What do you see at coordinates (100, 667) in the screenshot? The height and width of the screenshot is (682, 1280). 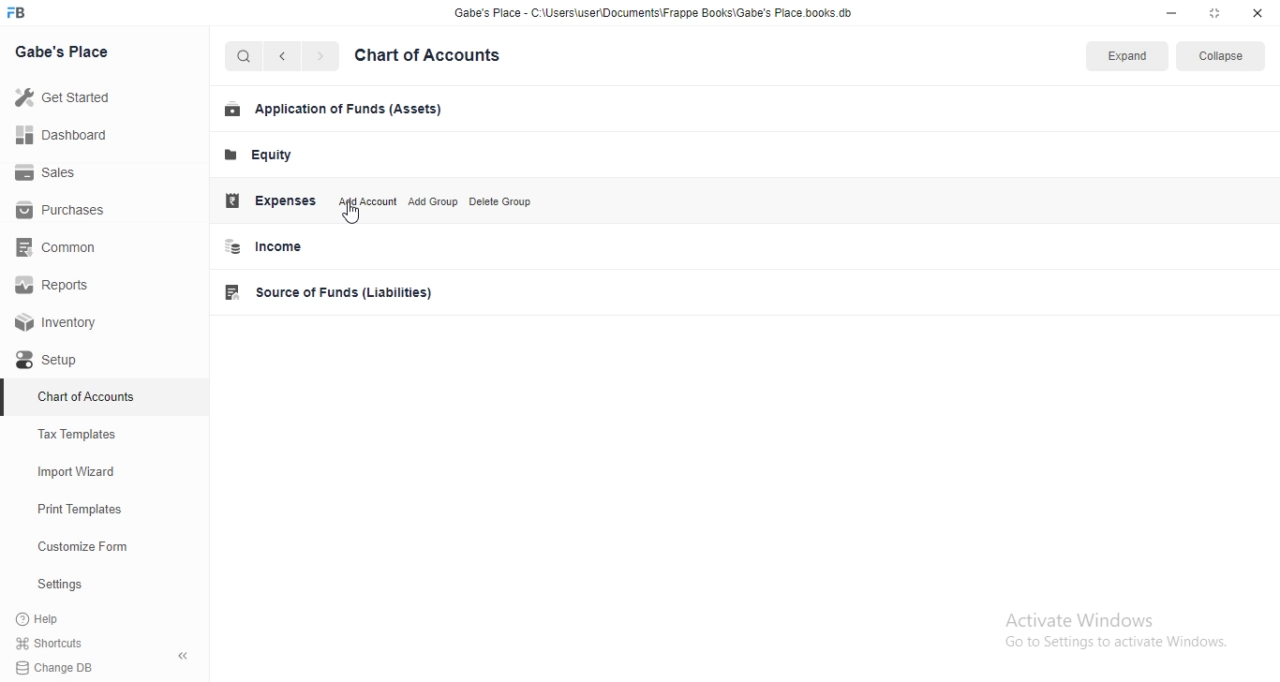 I see `Change DB` at bounding box center [100, 667].